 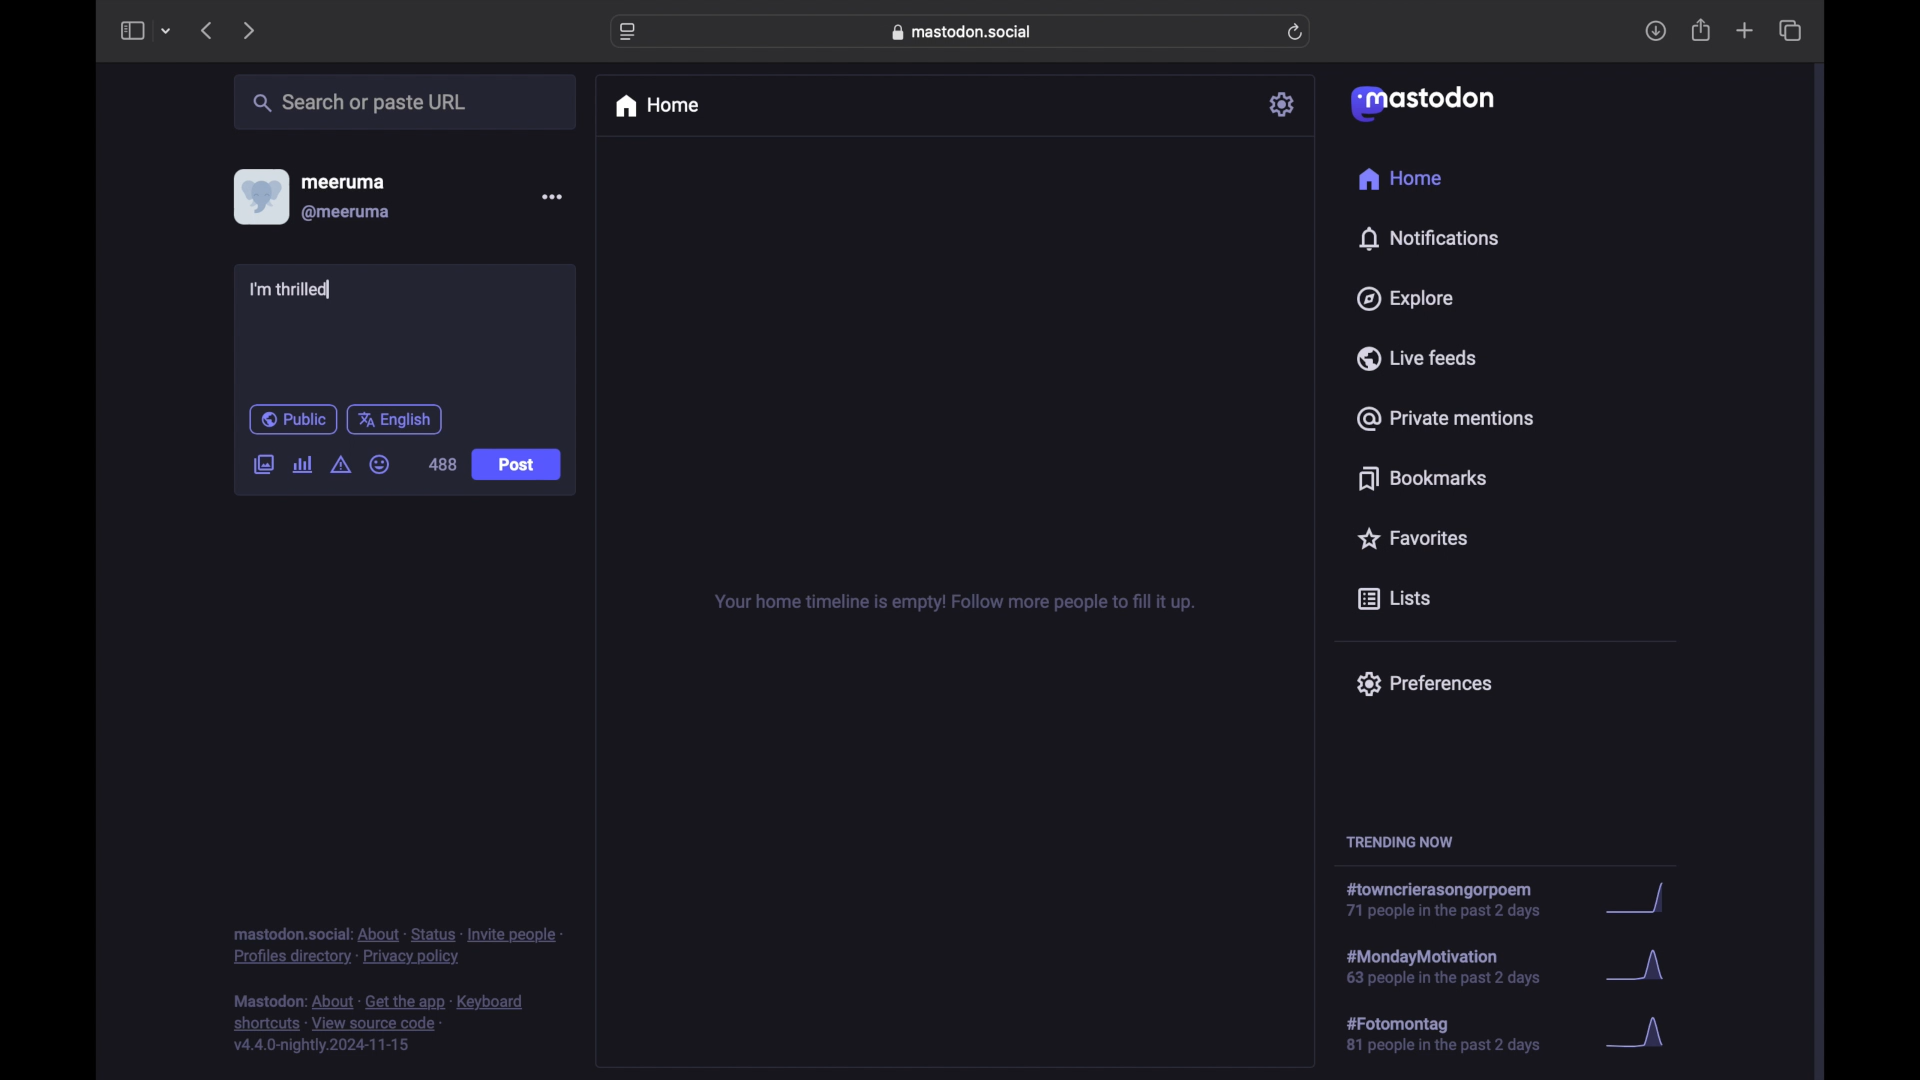 What do you see at coordinates (1457, 1032) in the screenshot?
I see `hashtag trend` at bounding box center [1457, 1032].